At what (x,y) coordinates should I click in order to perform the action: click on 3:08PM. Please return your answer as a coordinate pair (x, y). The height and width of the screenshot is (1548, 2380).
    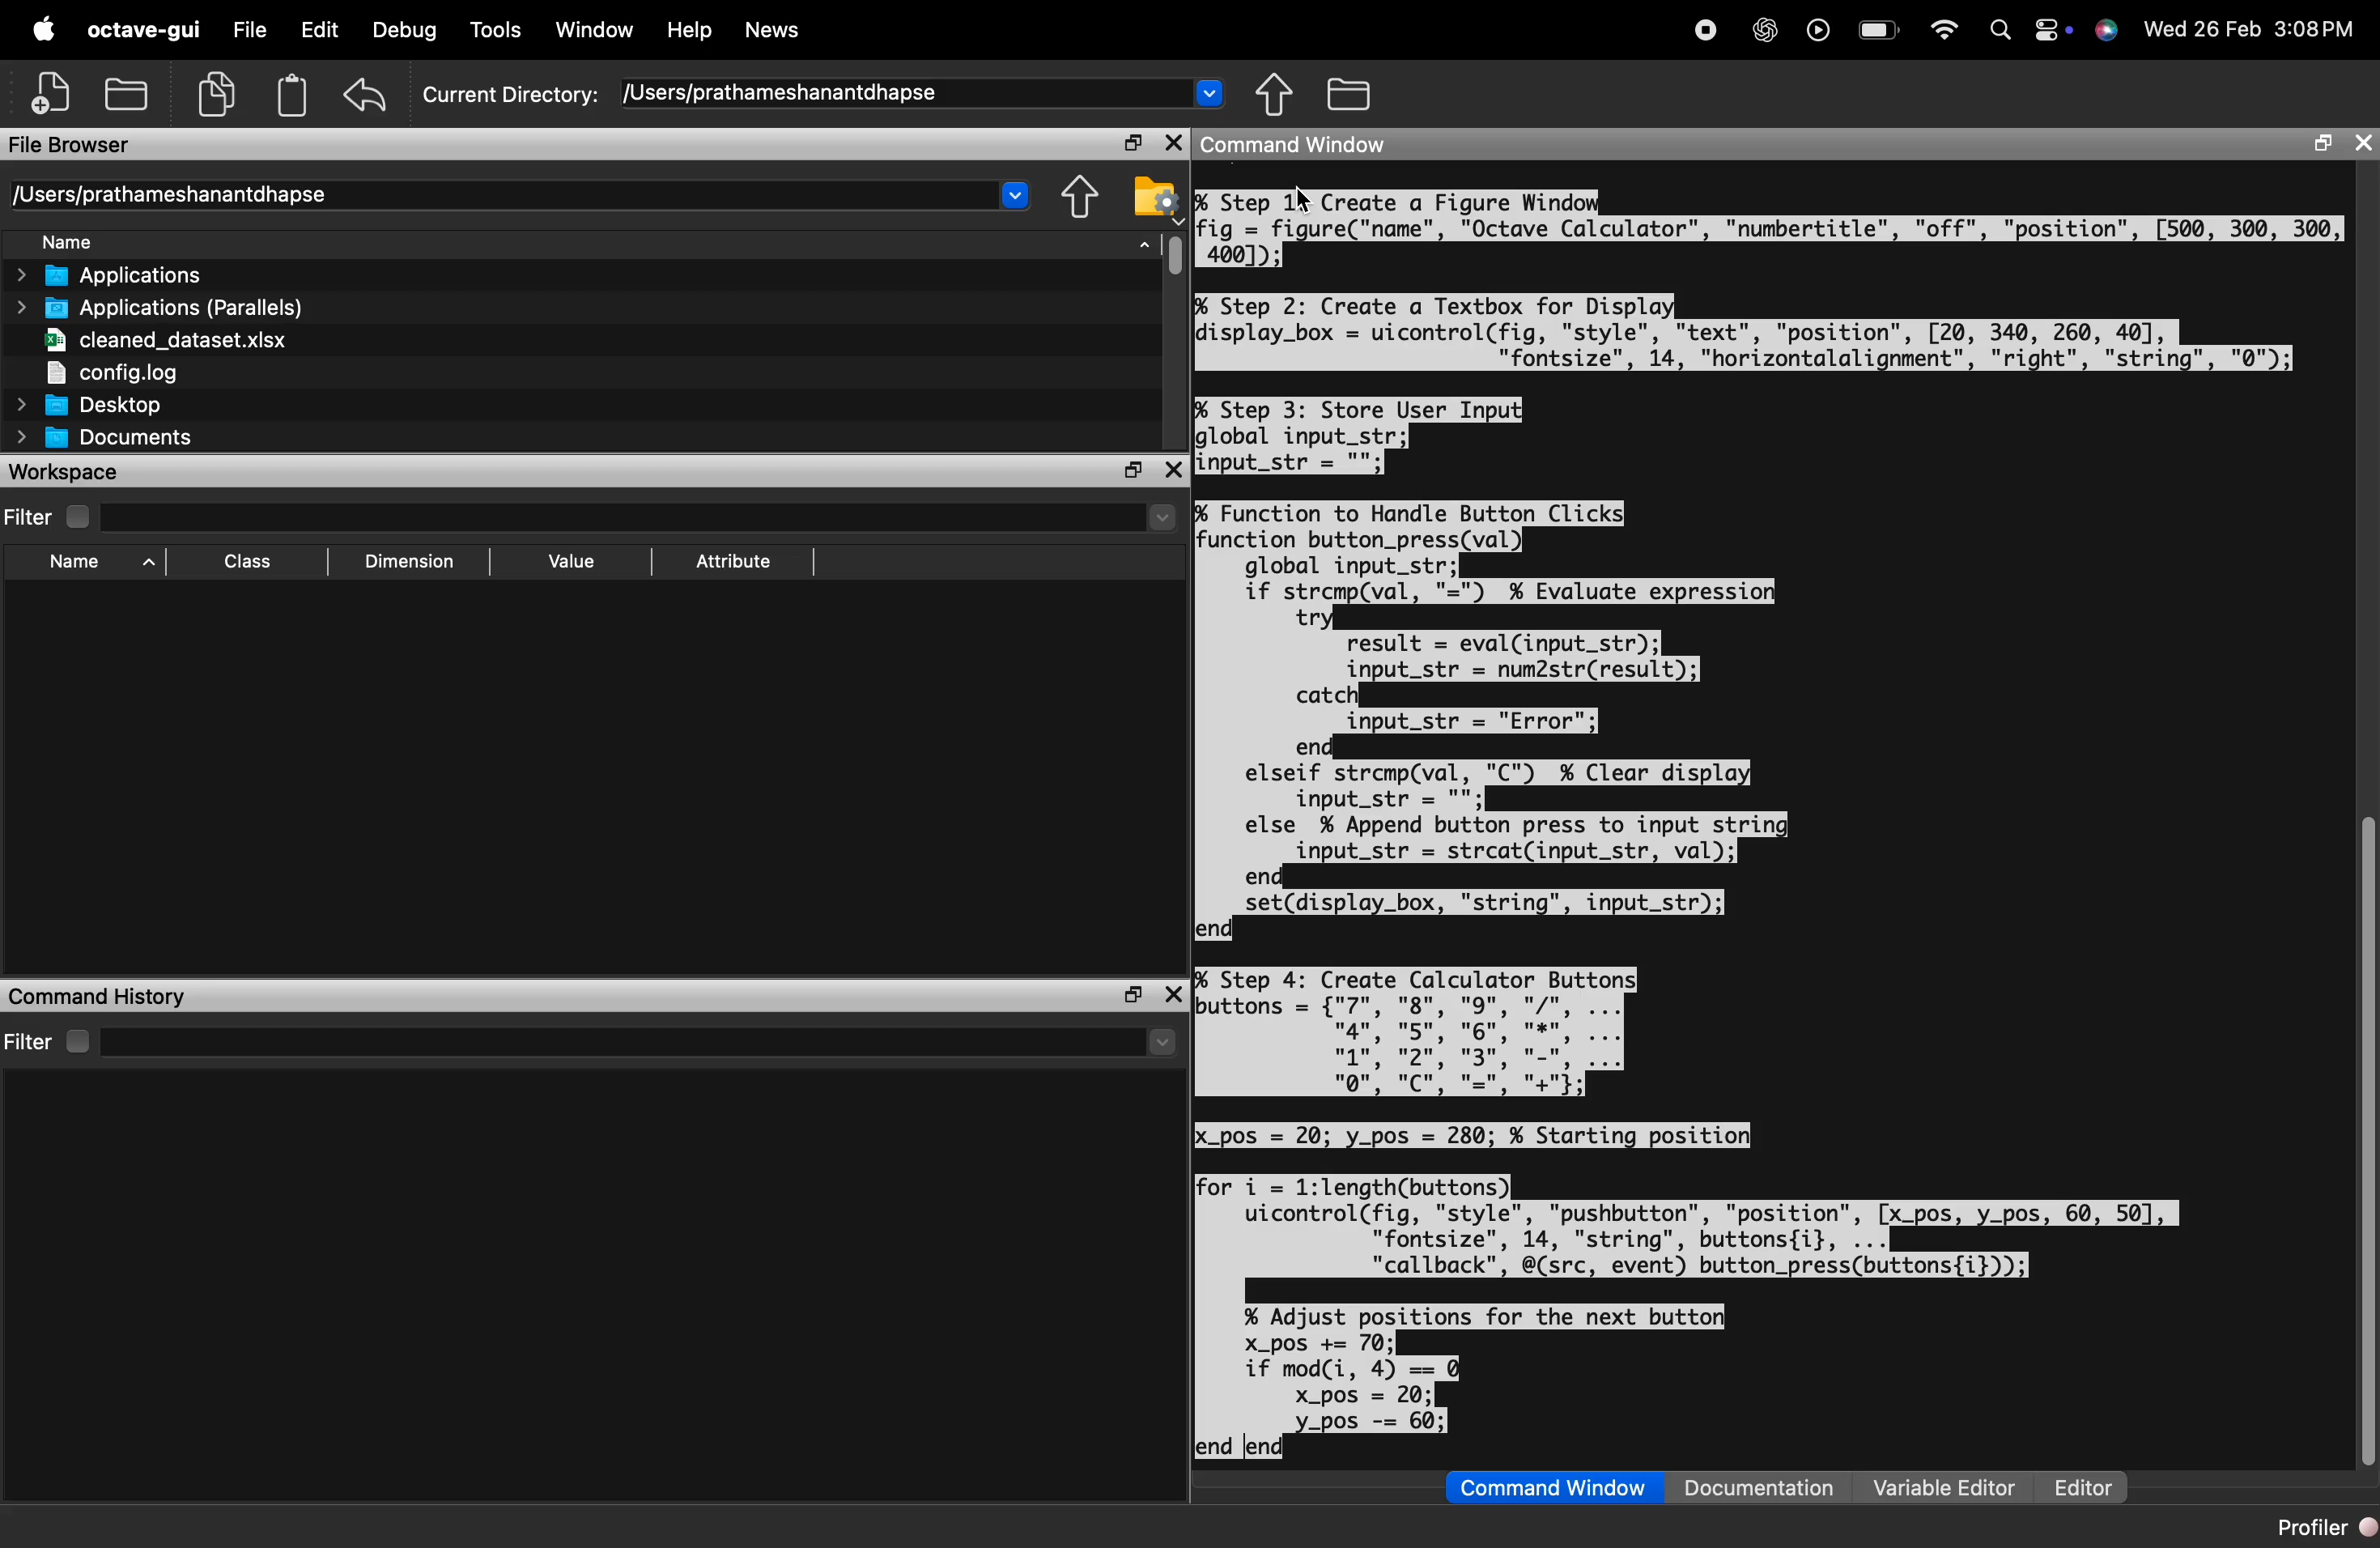
    Looking at the image, I should click on (2312, 30).